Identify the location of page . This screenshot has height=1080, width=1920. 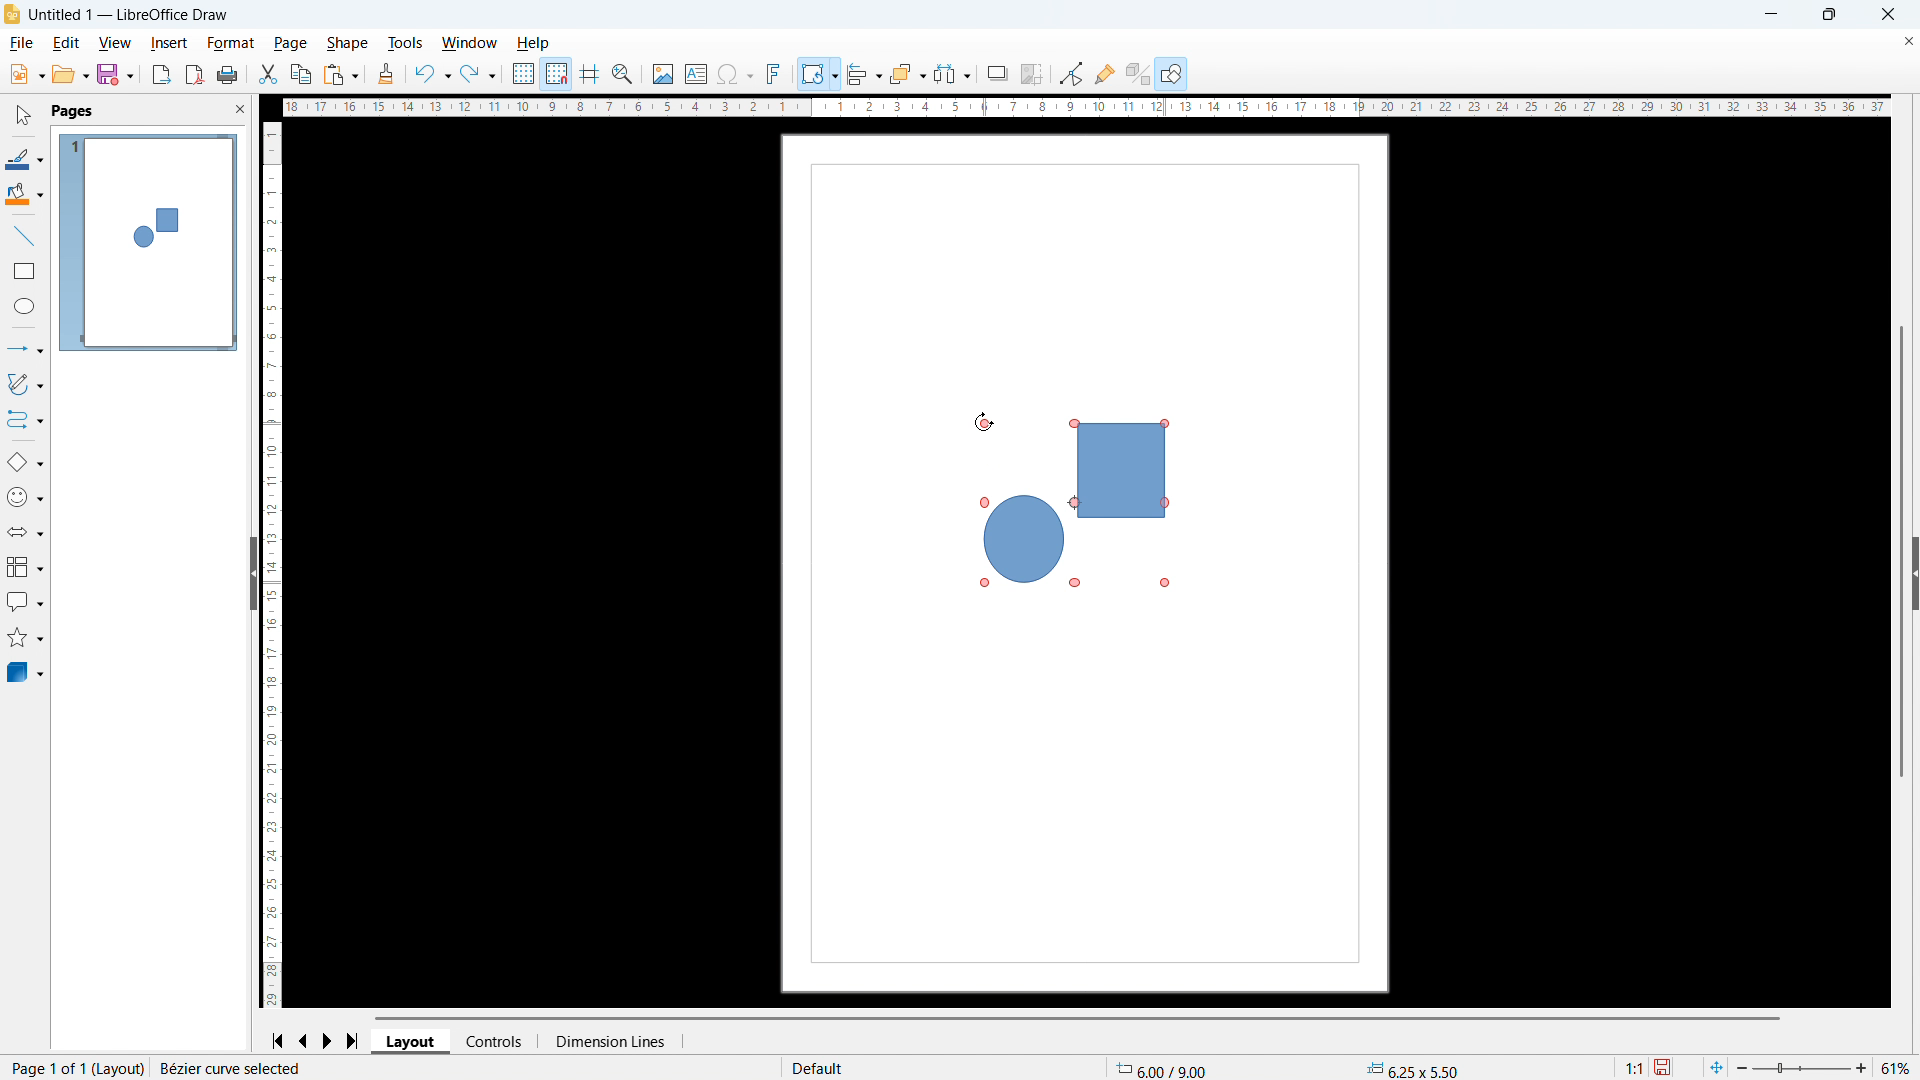
(290, 43).